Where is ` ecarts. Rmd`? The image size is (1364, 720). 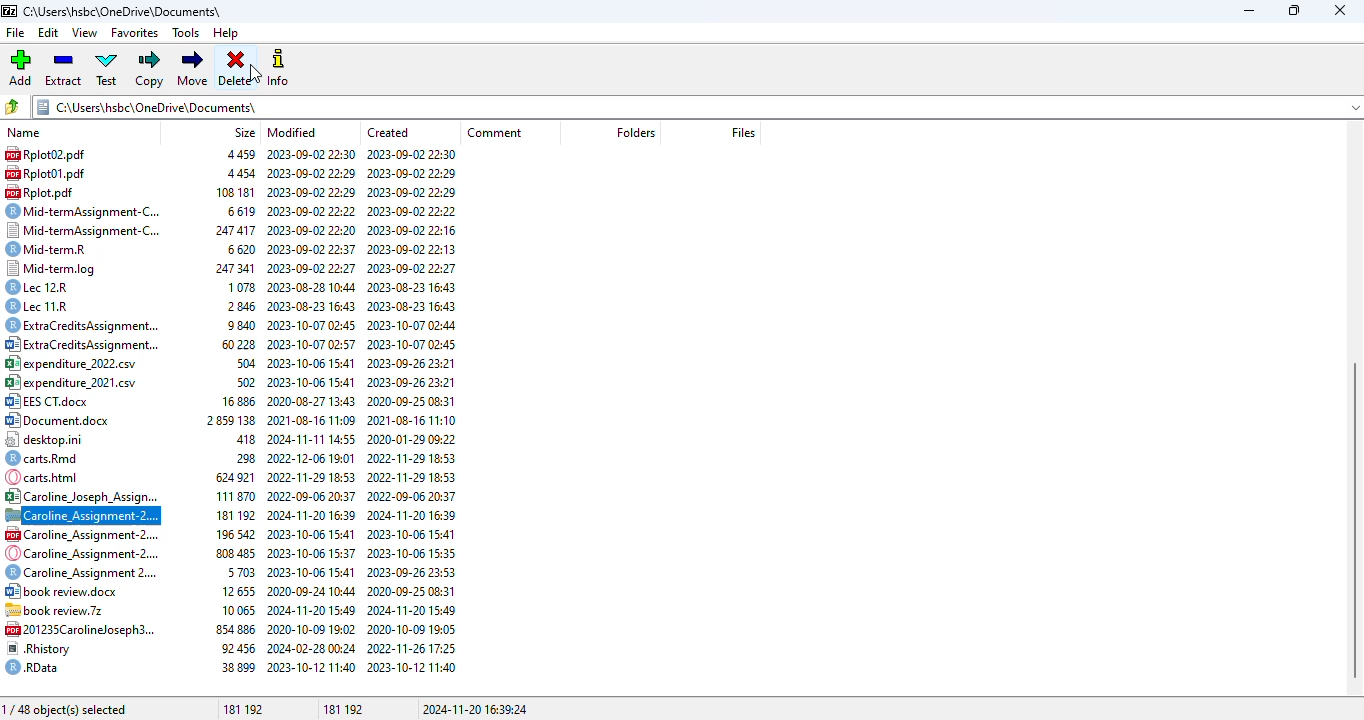
 ecarts. Rmd is located at coordinates (45, 458).